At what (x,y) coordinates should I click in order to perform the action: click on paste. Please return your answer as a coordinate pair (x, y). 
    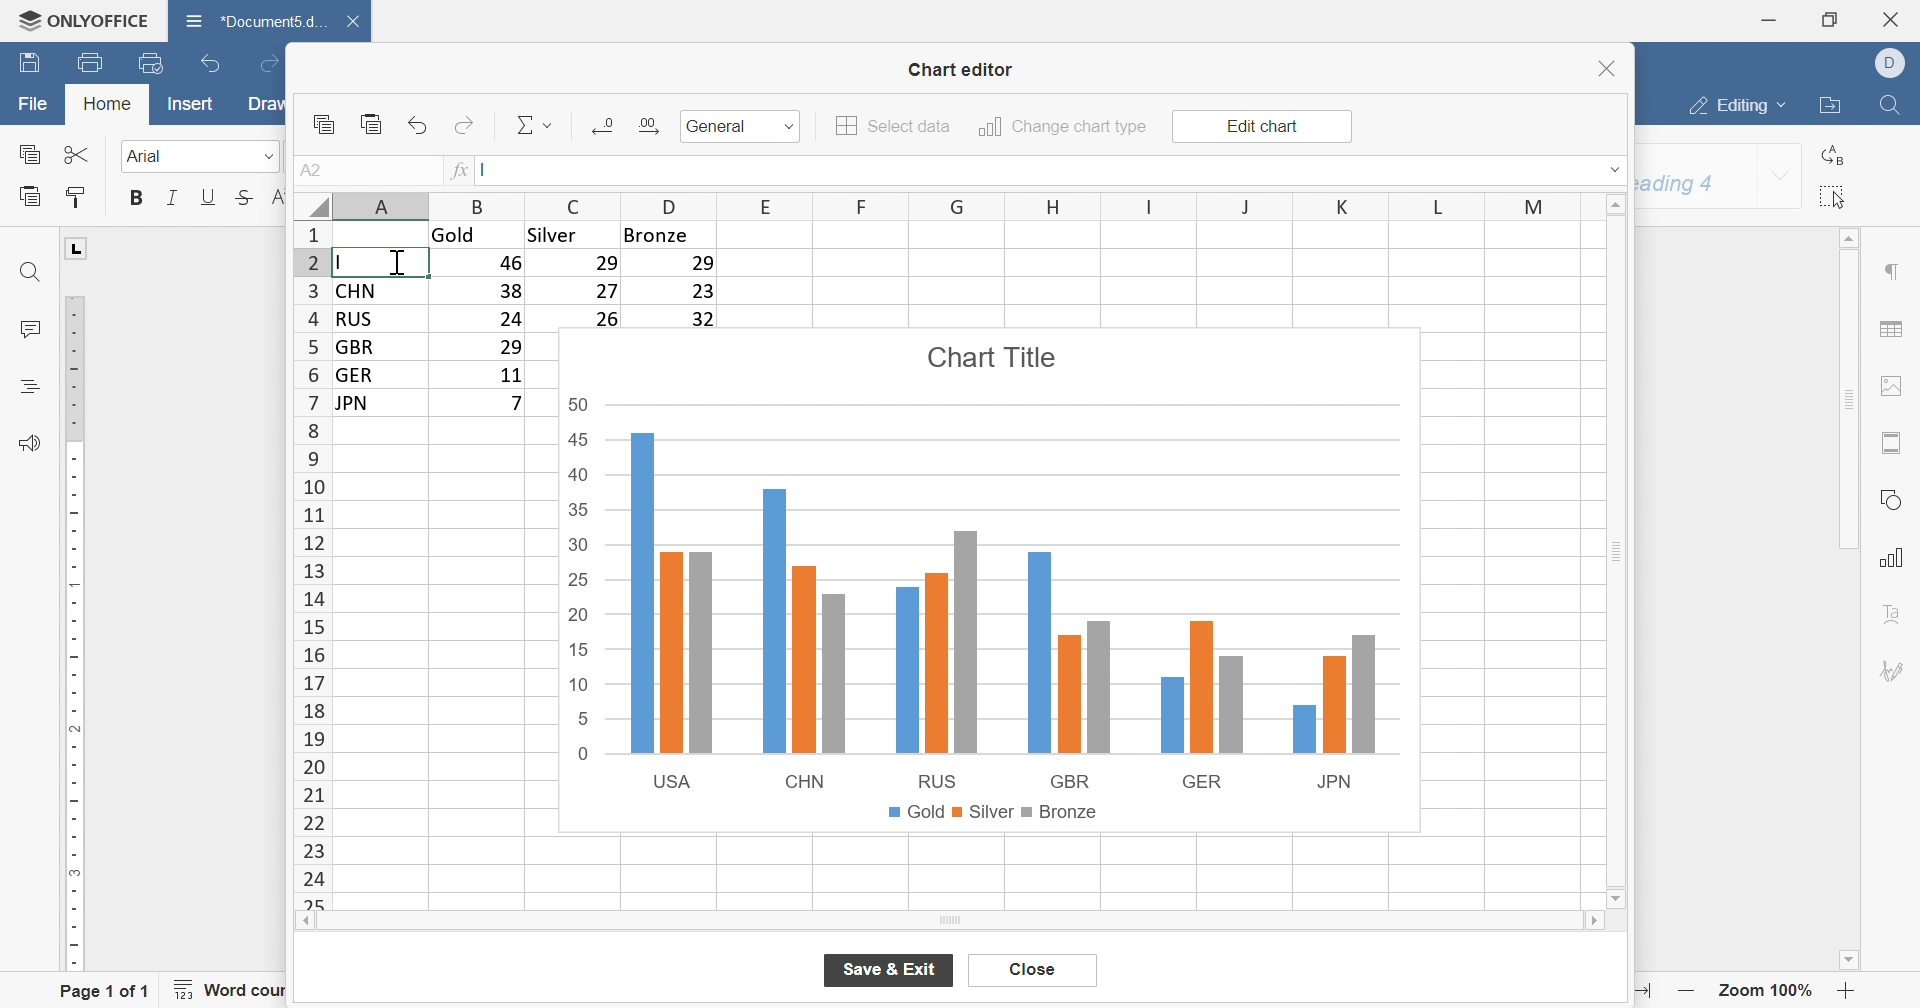
    Looking at the image, I should click on (372, 123).